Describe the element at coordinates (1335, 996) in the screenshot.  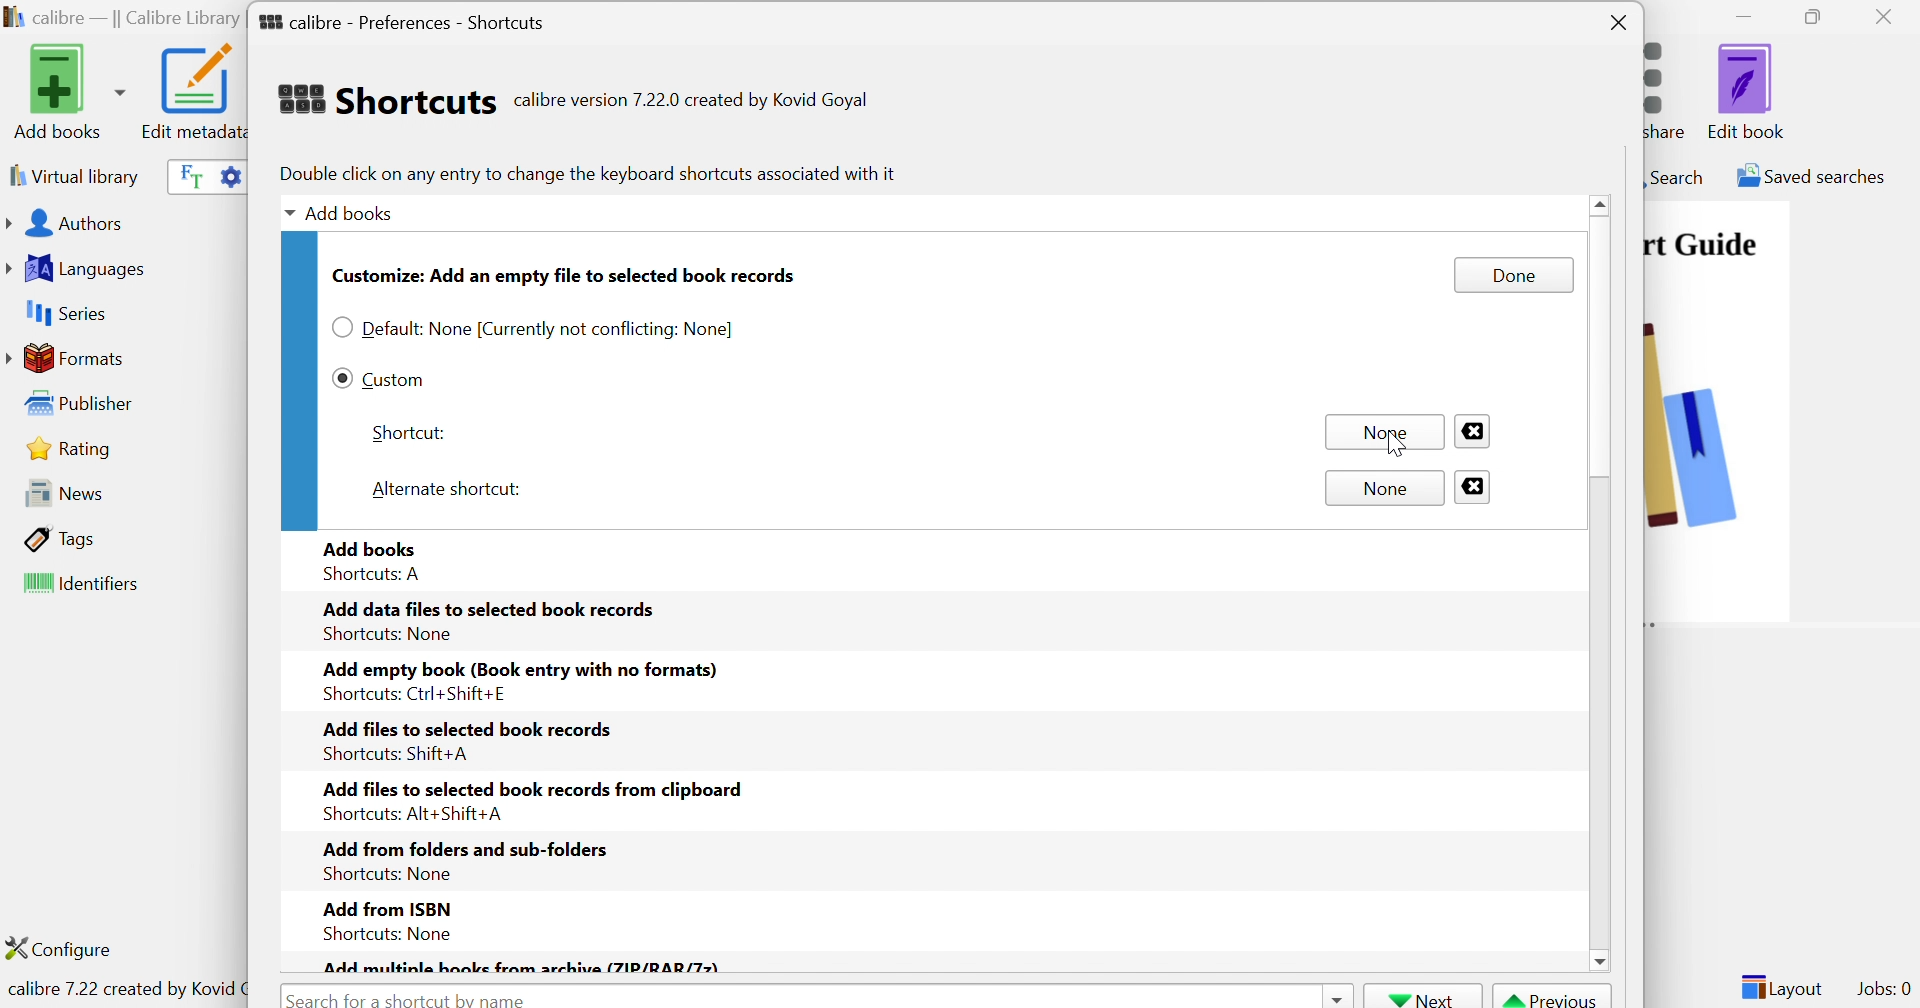
I see `Drop Down` at that location.